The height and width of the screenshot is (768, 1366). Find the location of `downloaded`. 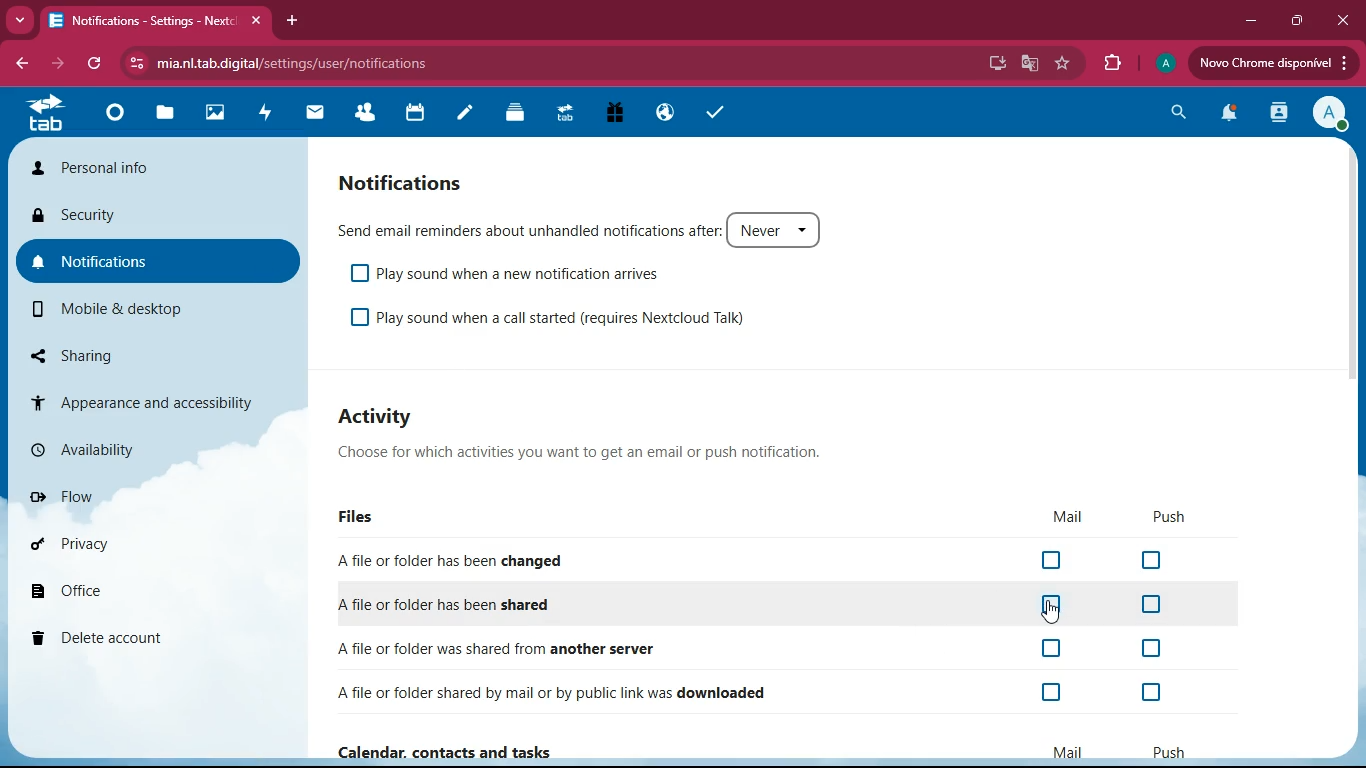

downloaded is located at coordinates (567, 692).